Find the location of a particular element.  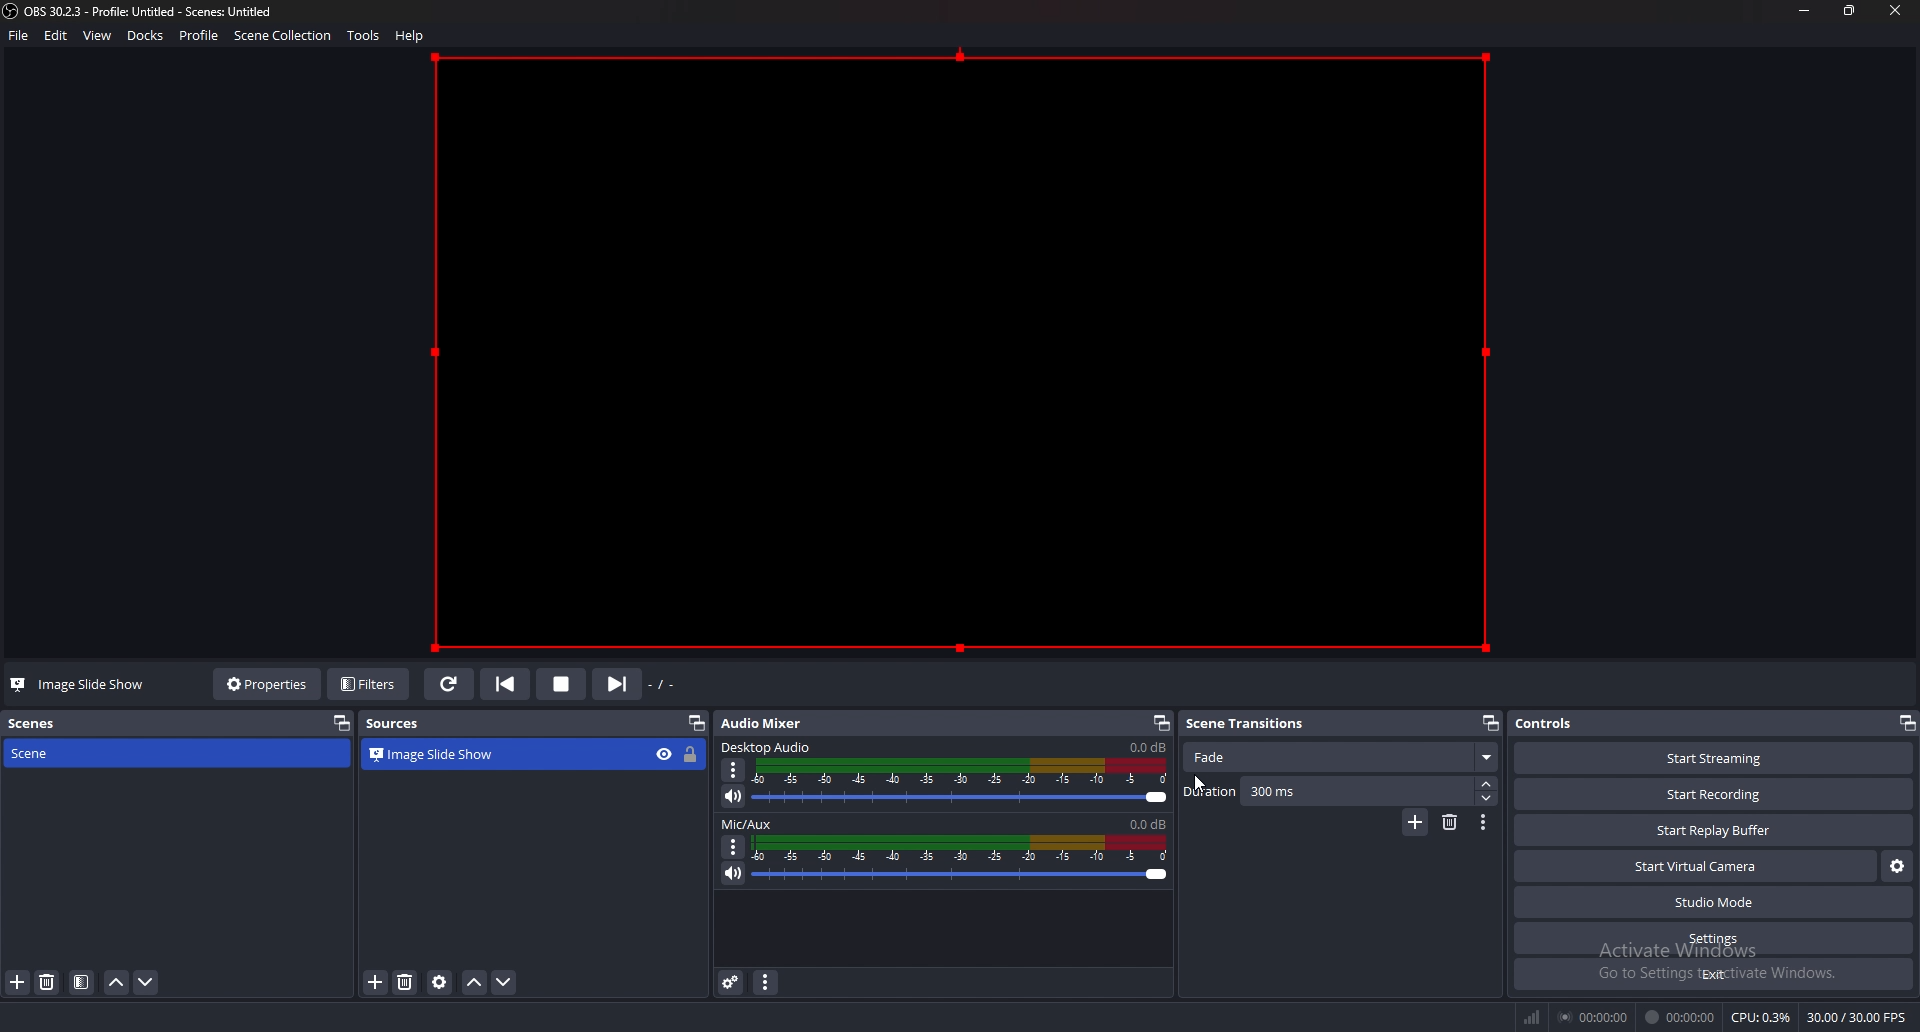

audio mixer is located at coordinates (772, 722).